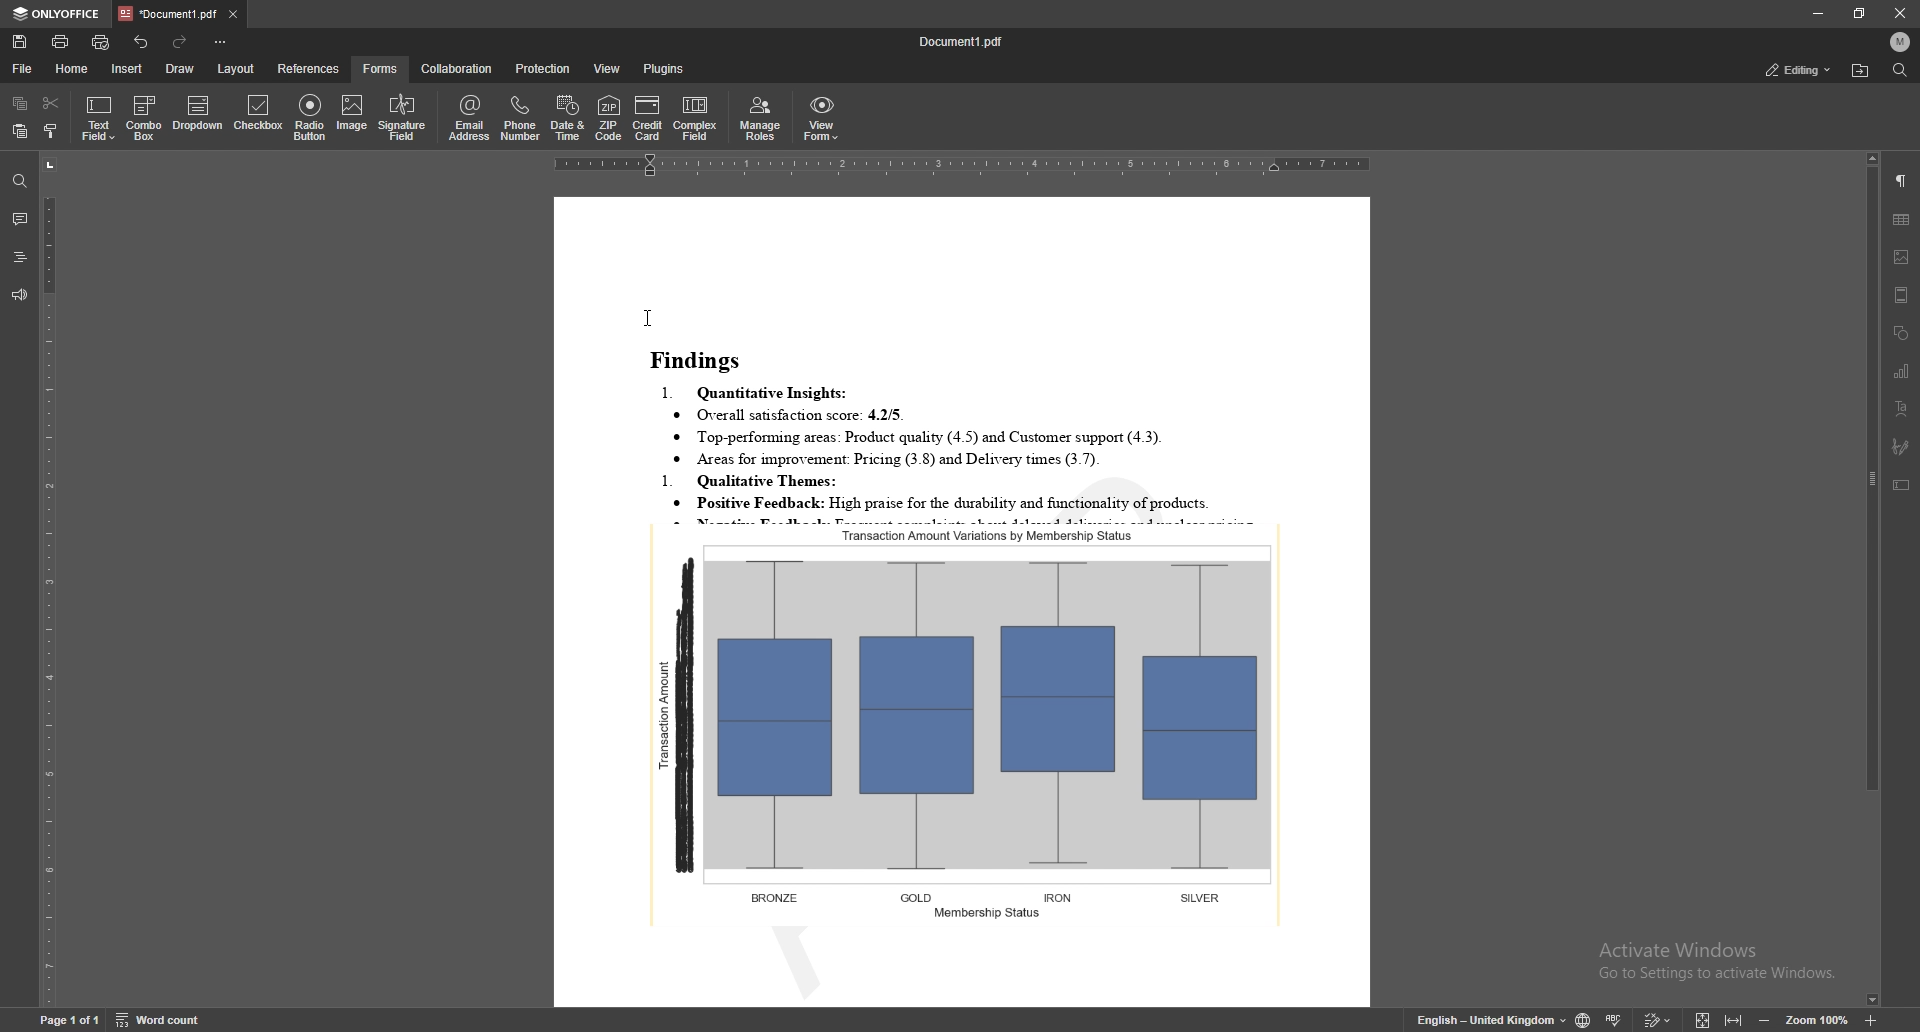 The height and width of the screenshot is (1032, 1920). What do you see at coordinates (1487, 1020) in the screenshot?
I see `English- United kingdom` at bounding box center [1487, 1020].